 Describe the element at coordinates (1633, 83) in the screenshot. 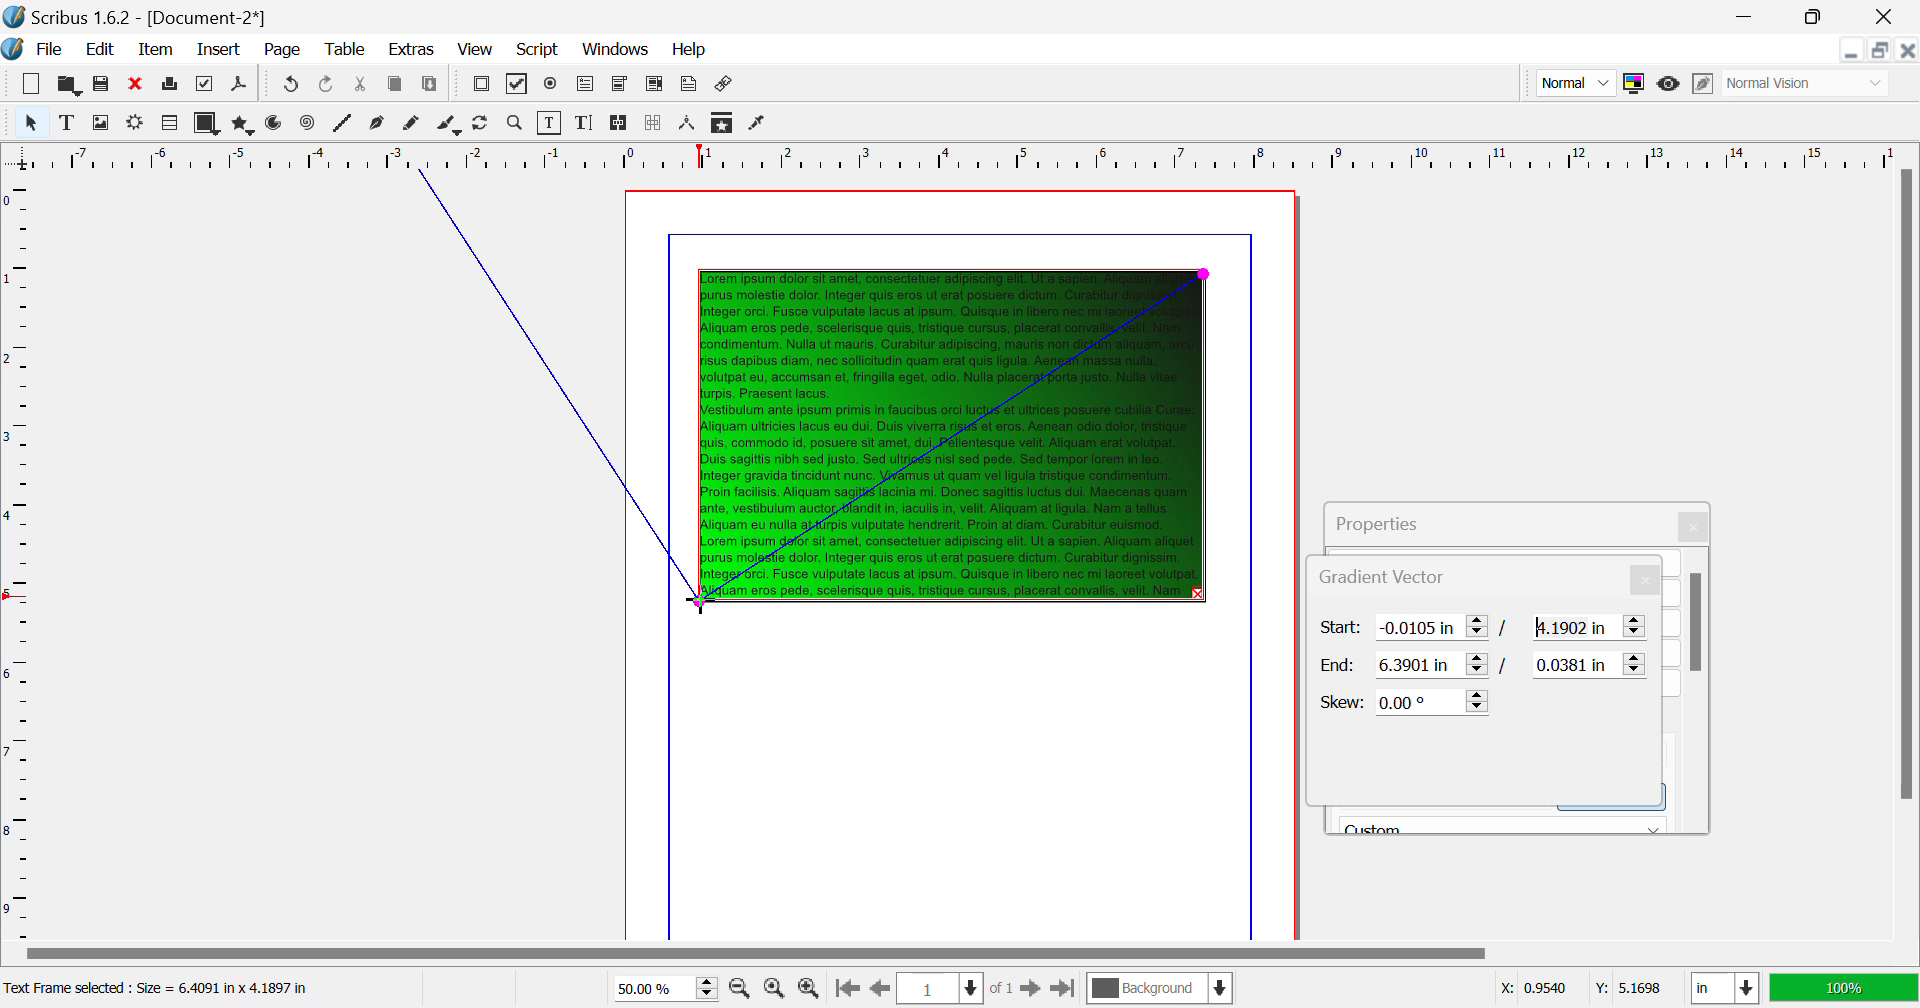

I see `Toggle Color Management` at that location.